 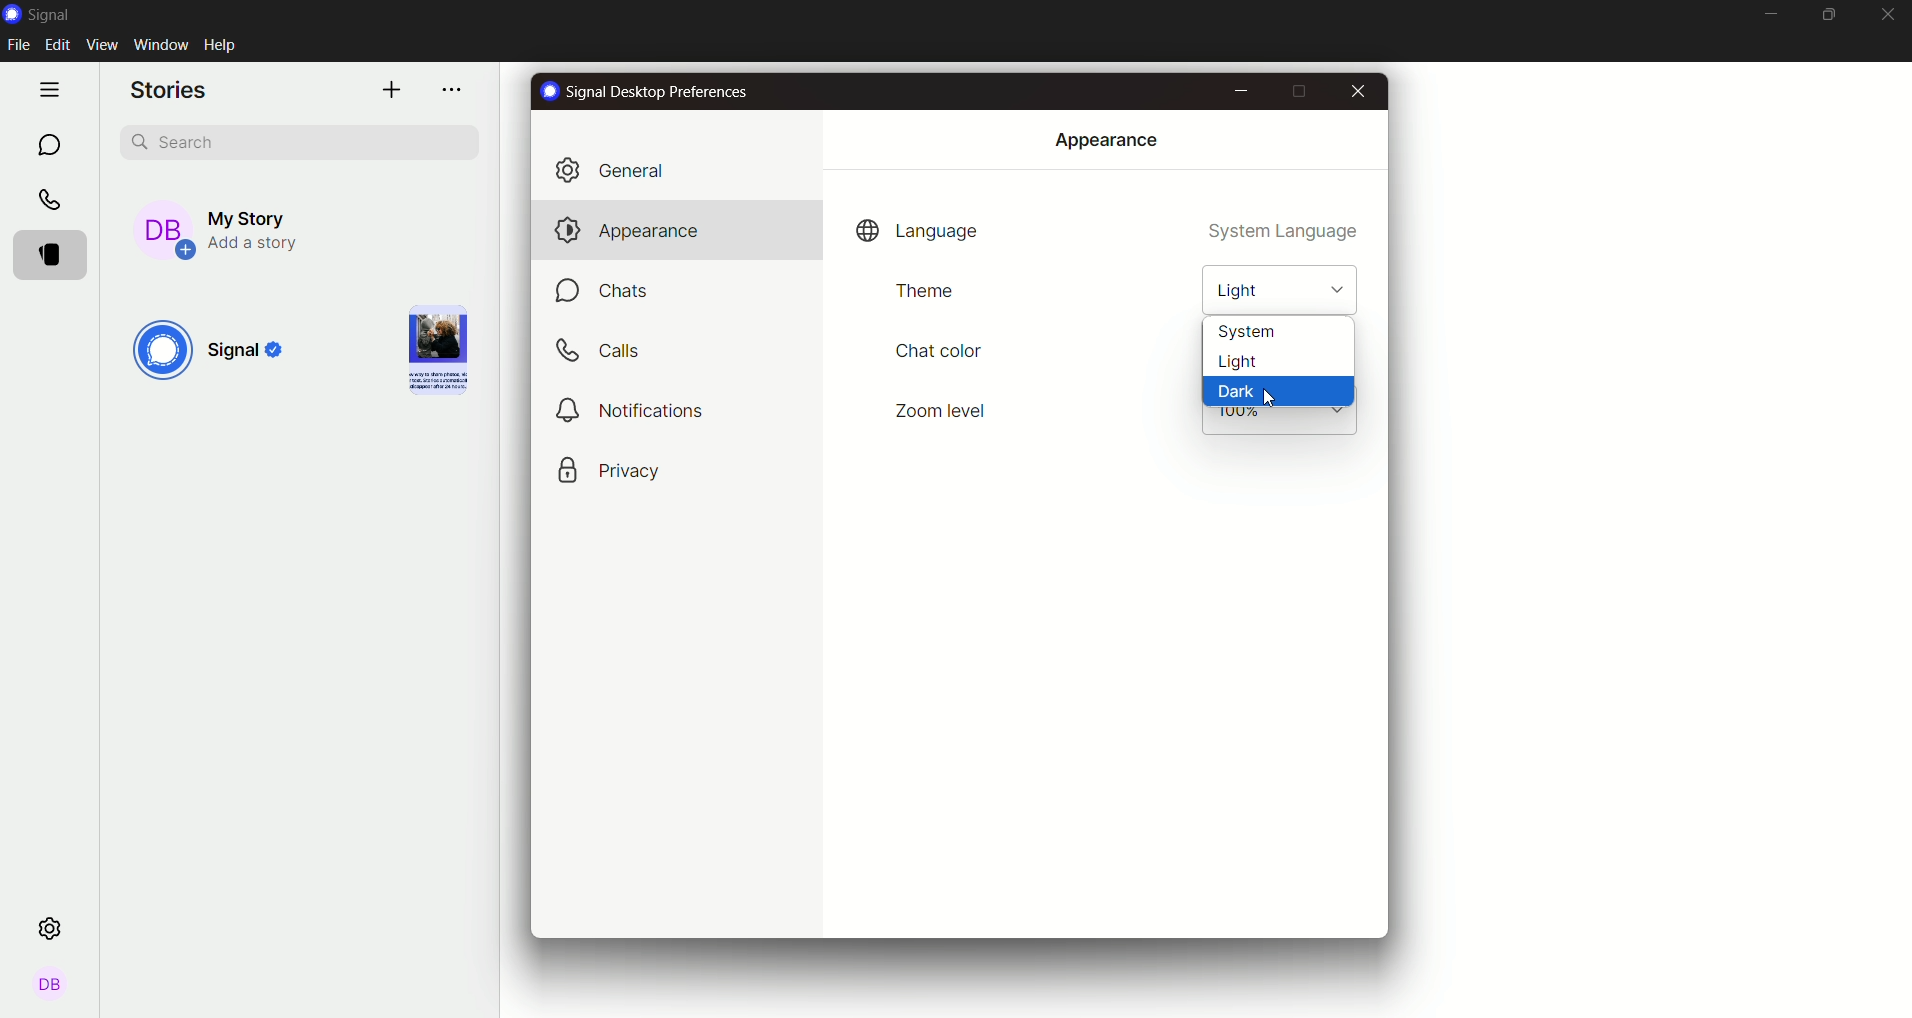 What do you see at coordinates (944, 409) in the screenshot?
I see `zoom level` at bounding box center [944, 409].